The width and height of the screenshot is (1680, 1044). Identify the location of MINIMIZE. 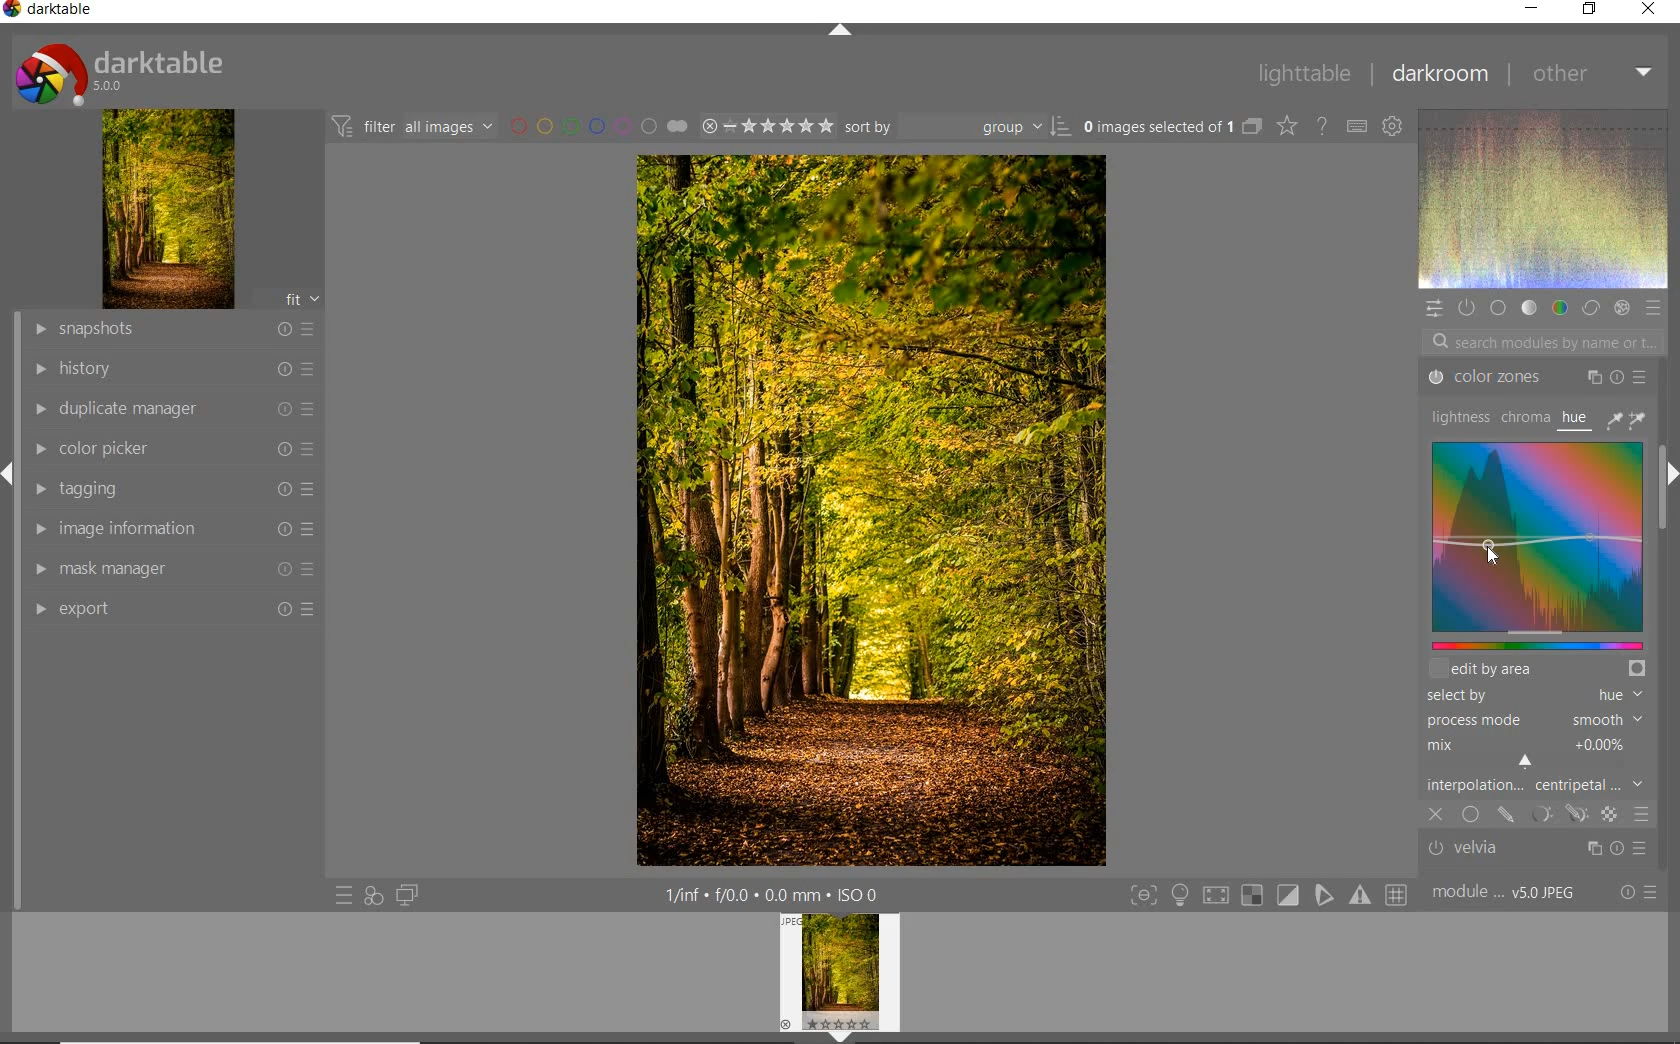
(1533, 8).